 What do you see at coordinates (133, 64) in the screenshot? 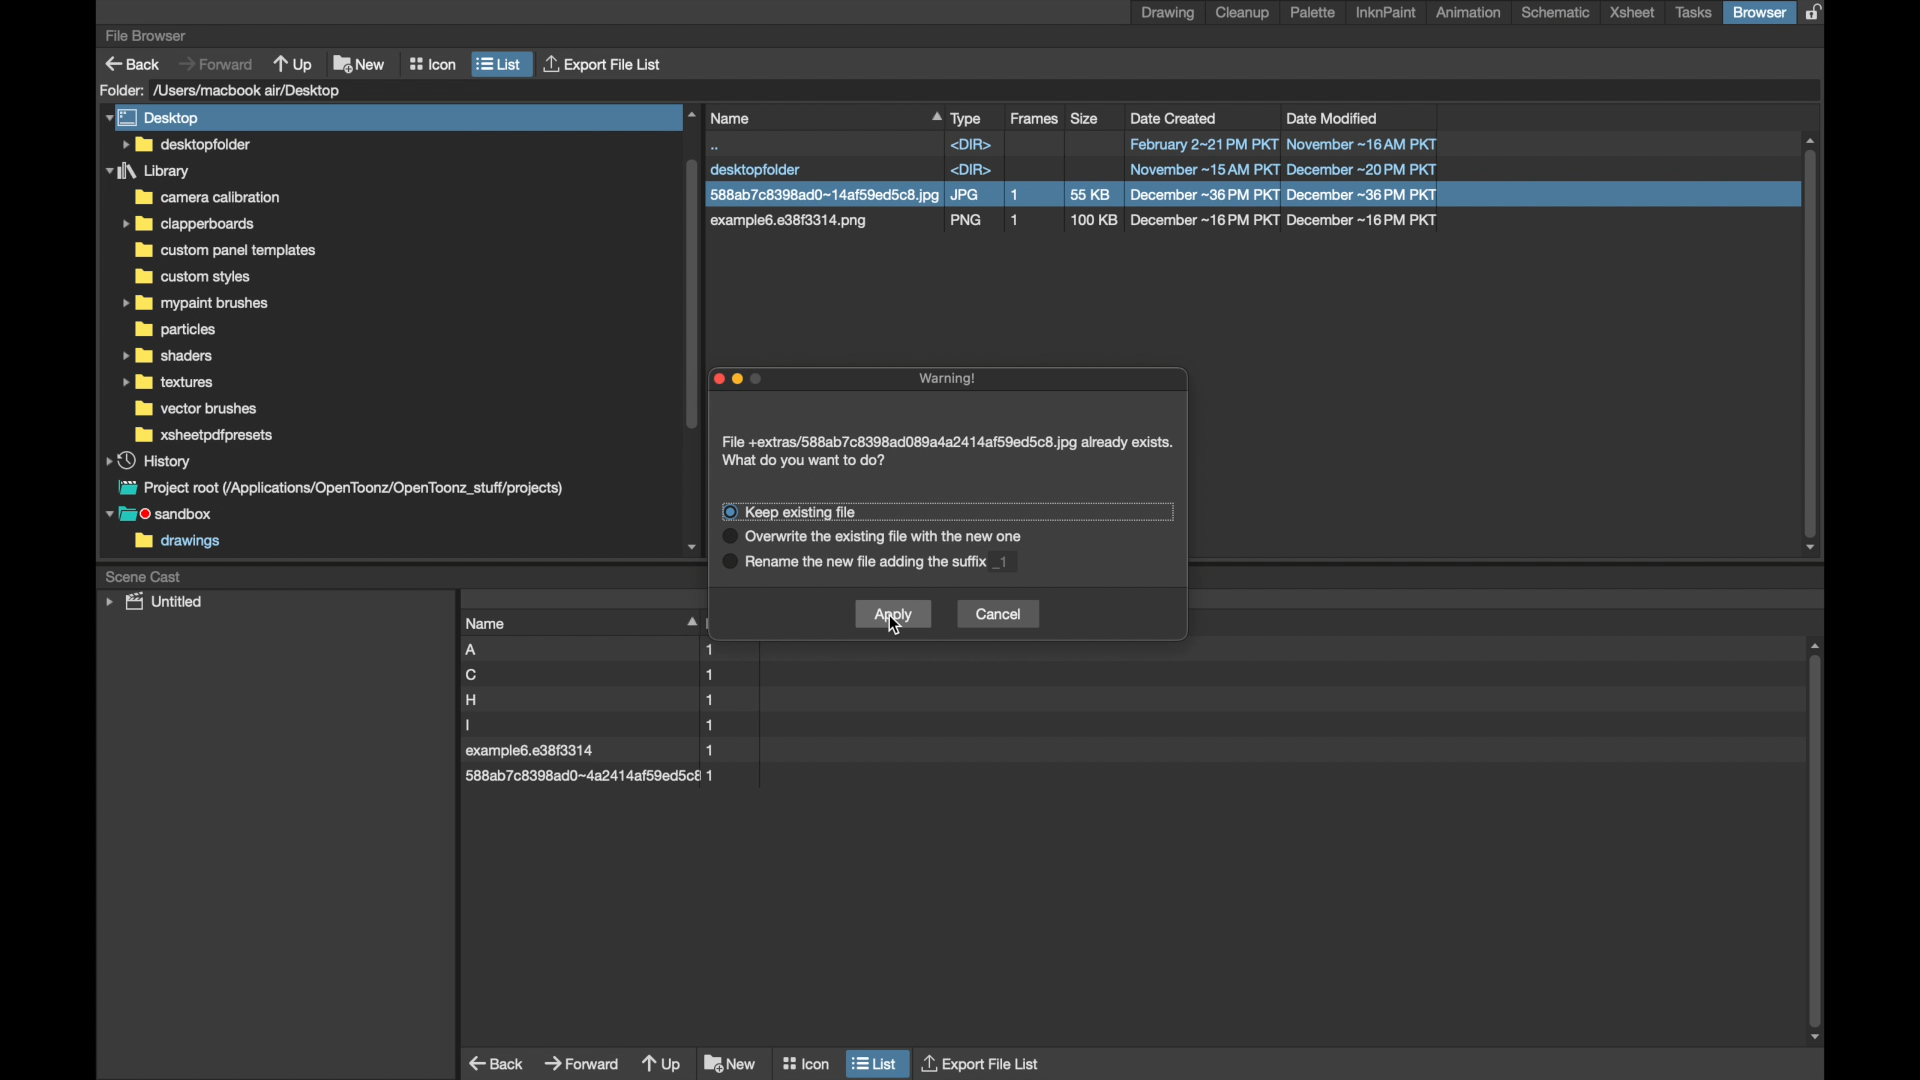
I see `back` at bounding box center [133, 64].